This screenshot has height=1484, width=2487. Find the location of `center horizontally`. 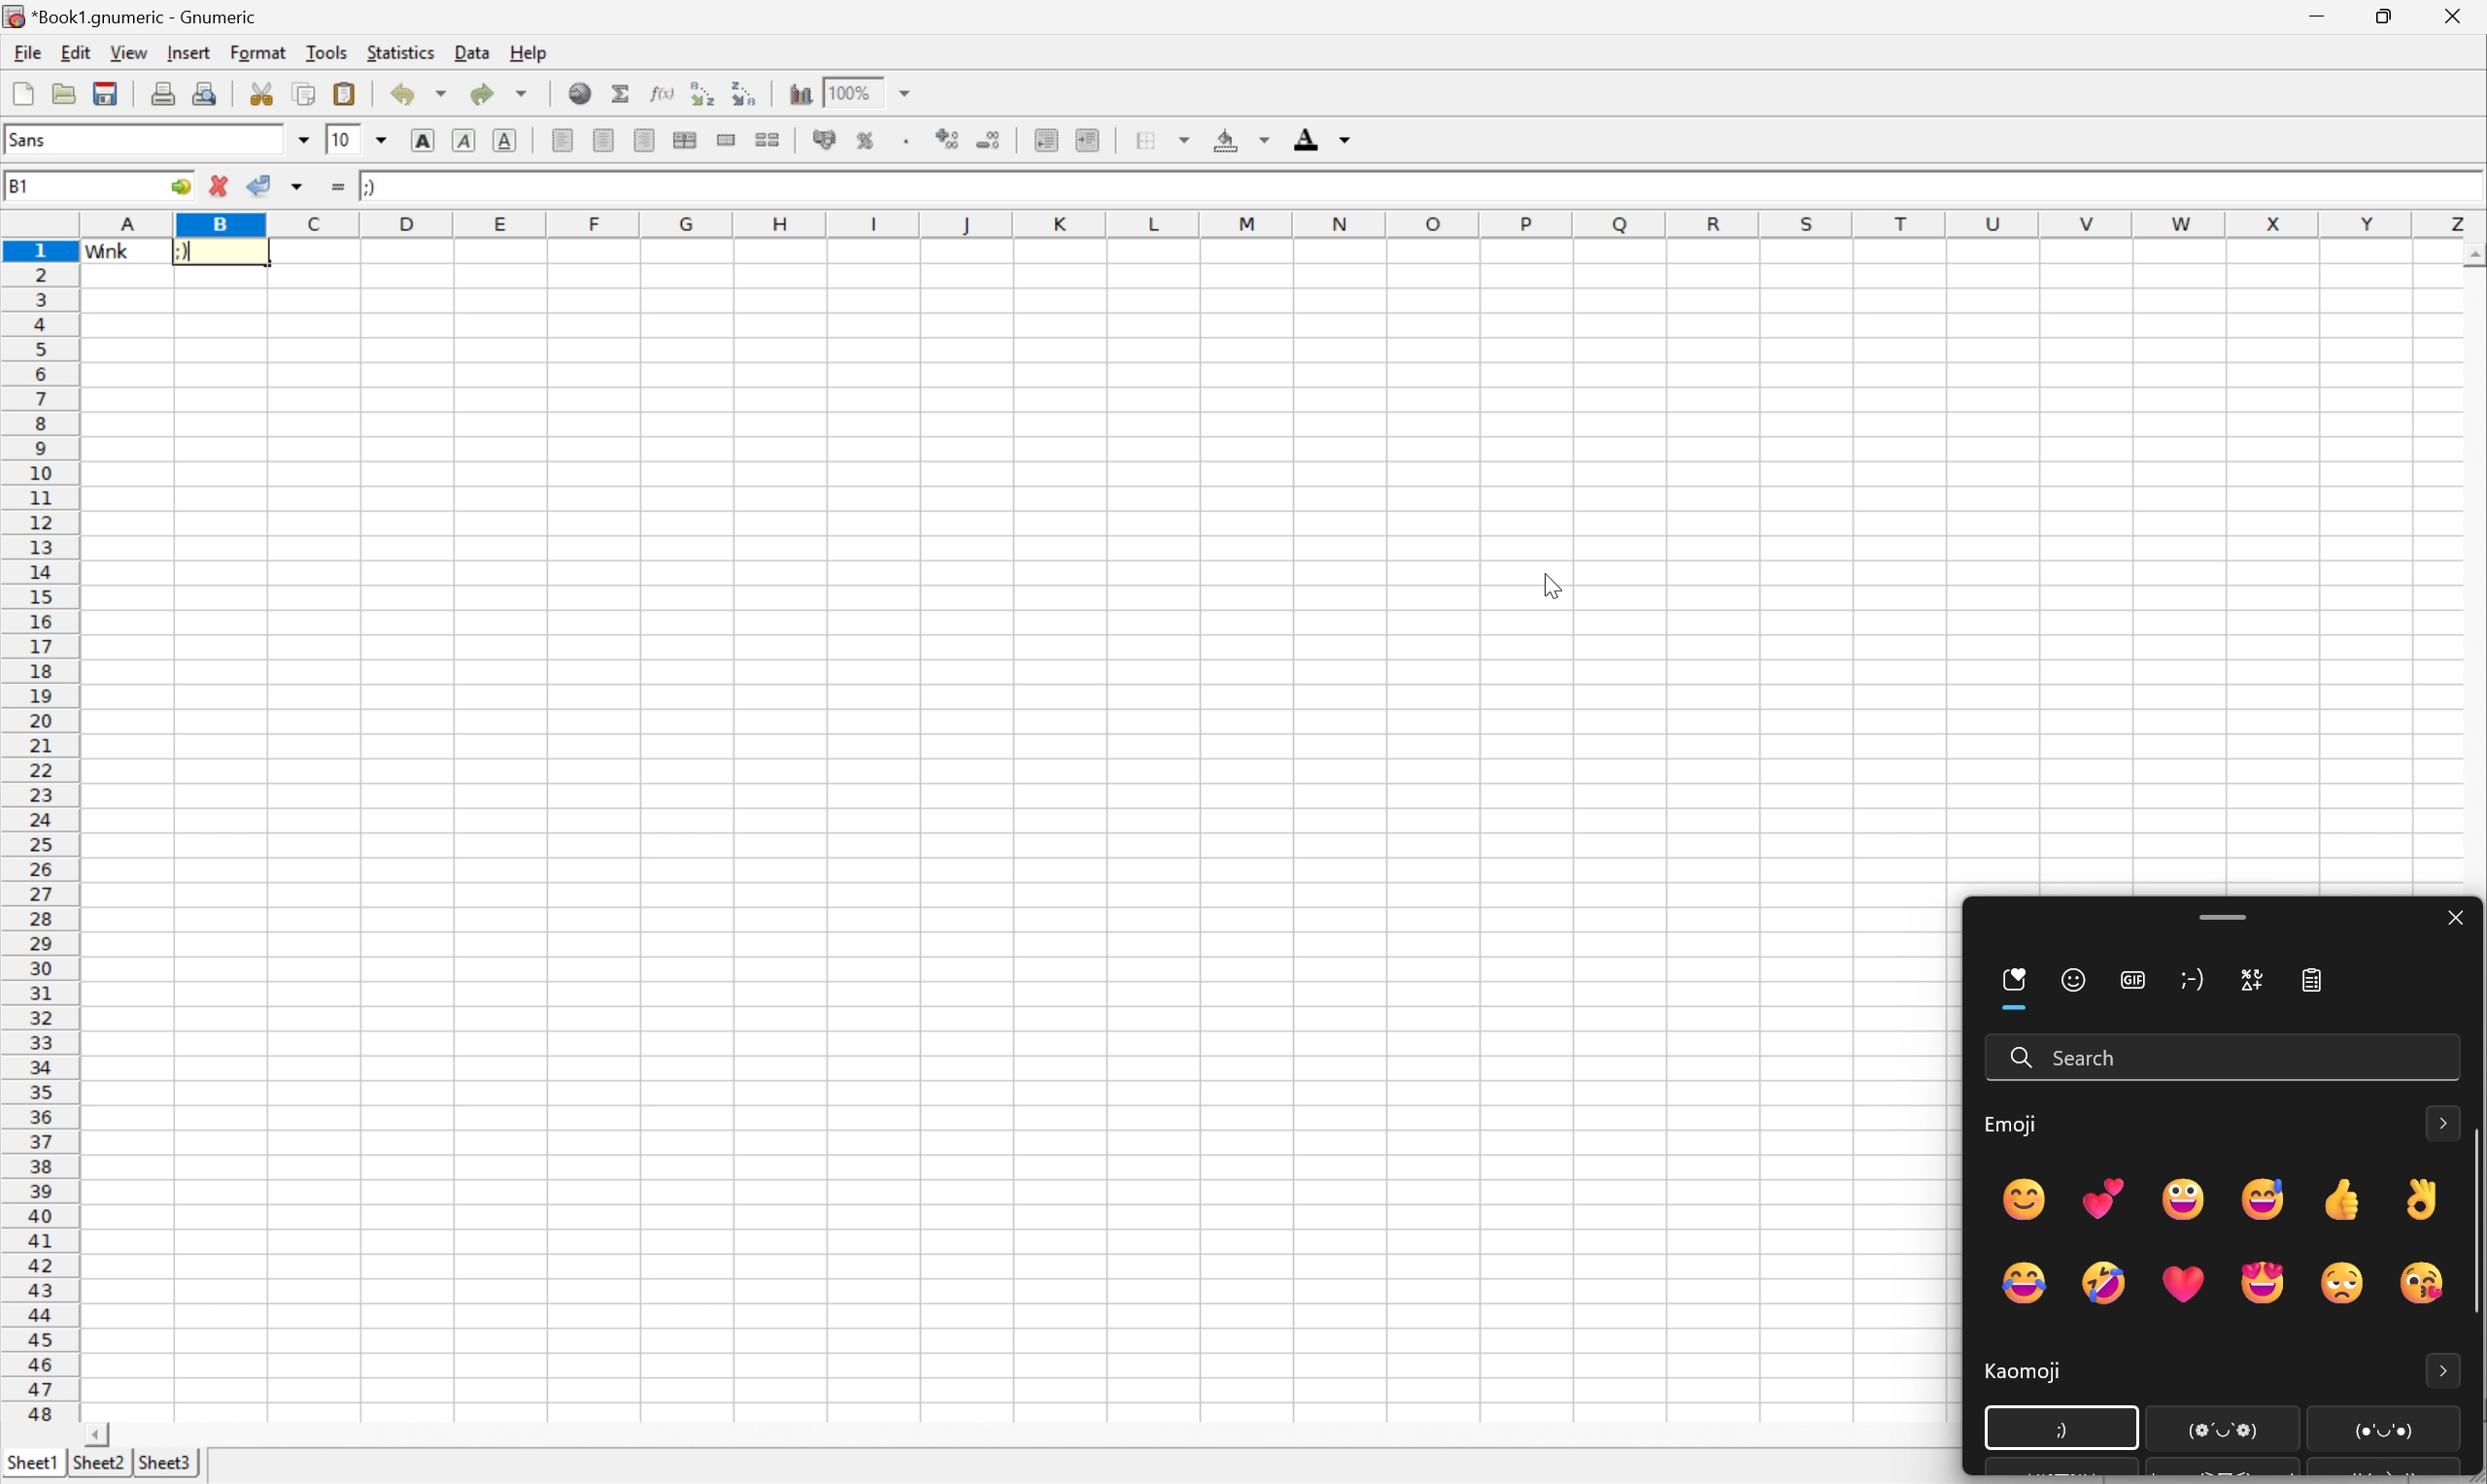

center horizontally is located at coordinates (606, 139).